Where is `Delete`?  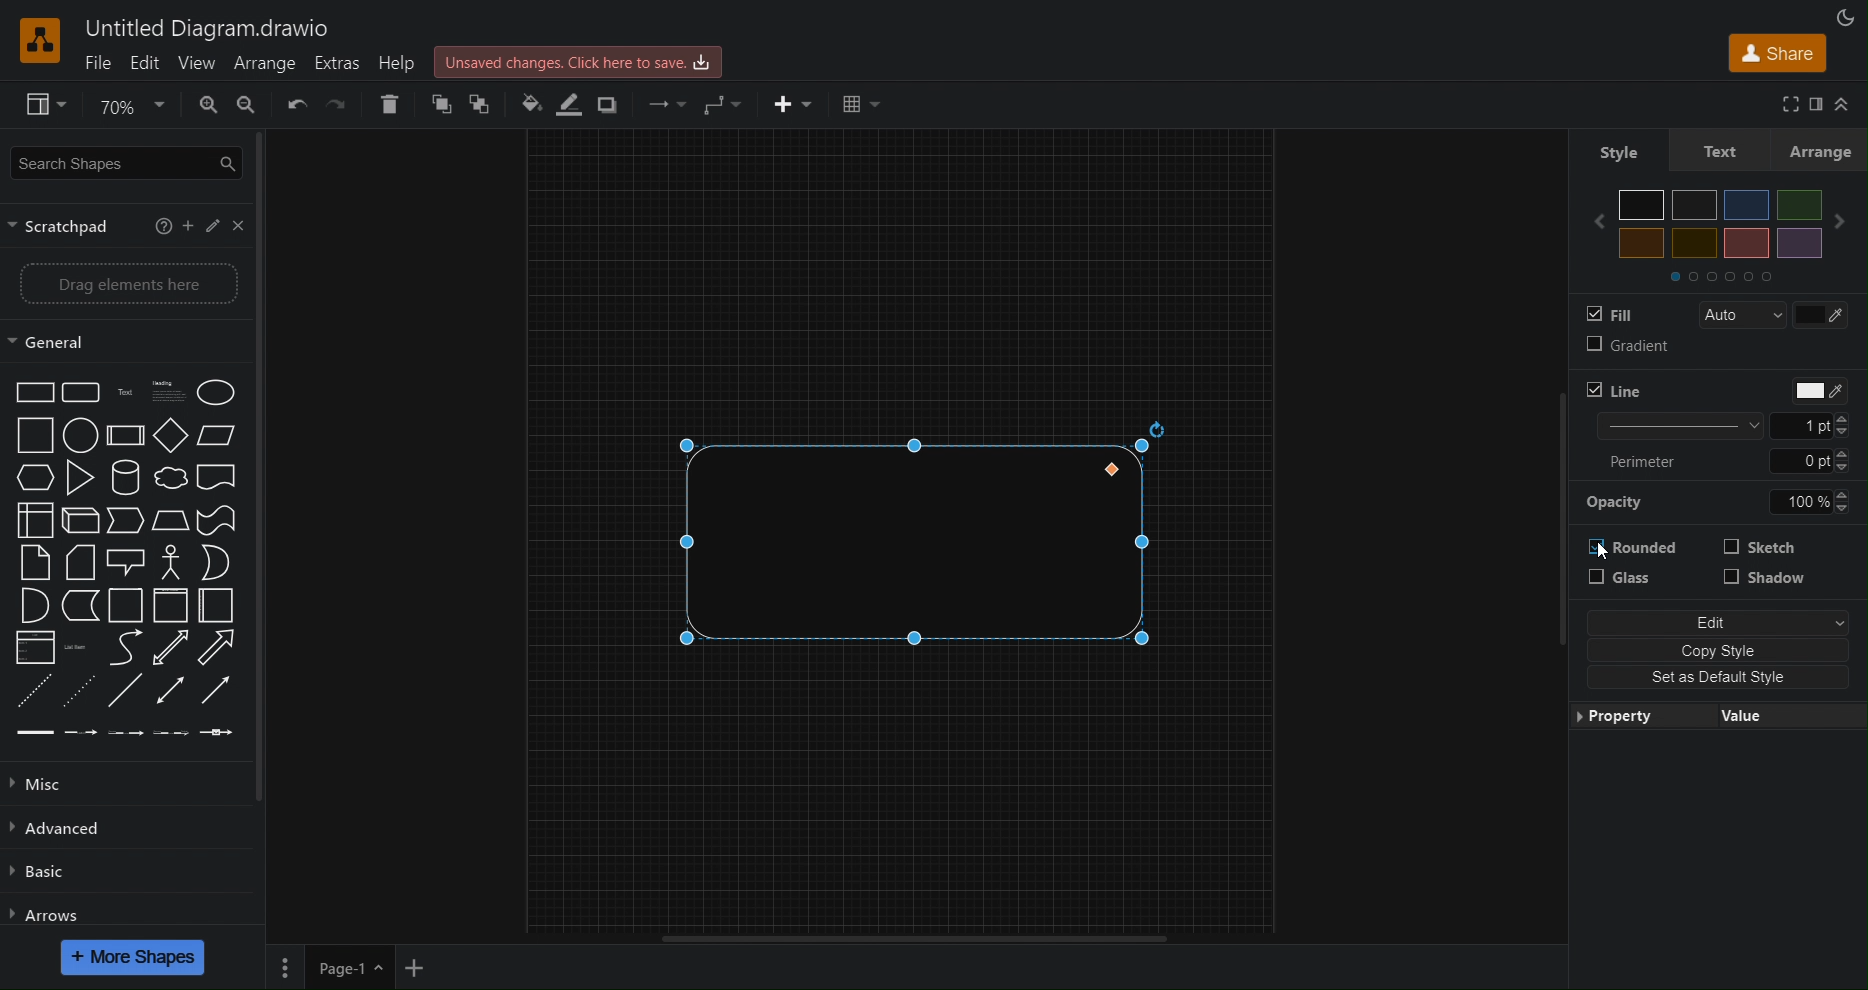 Delete is located at coordinates (386, 107).